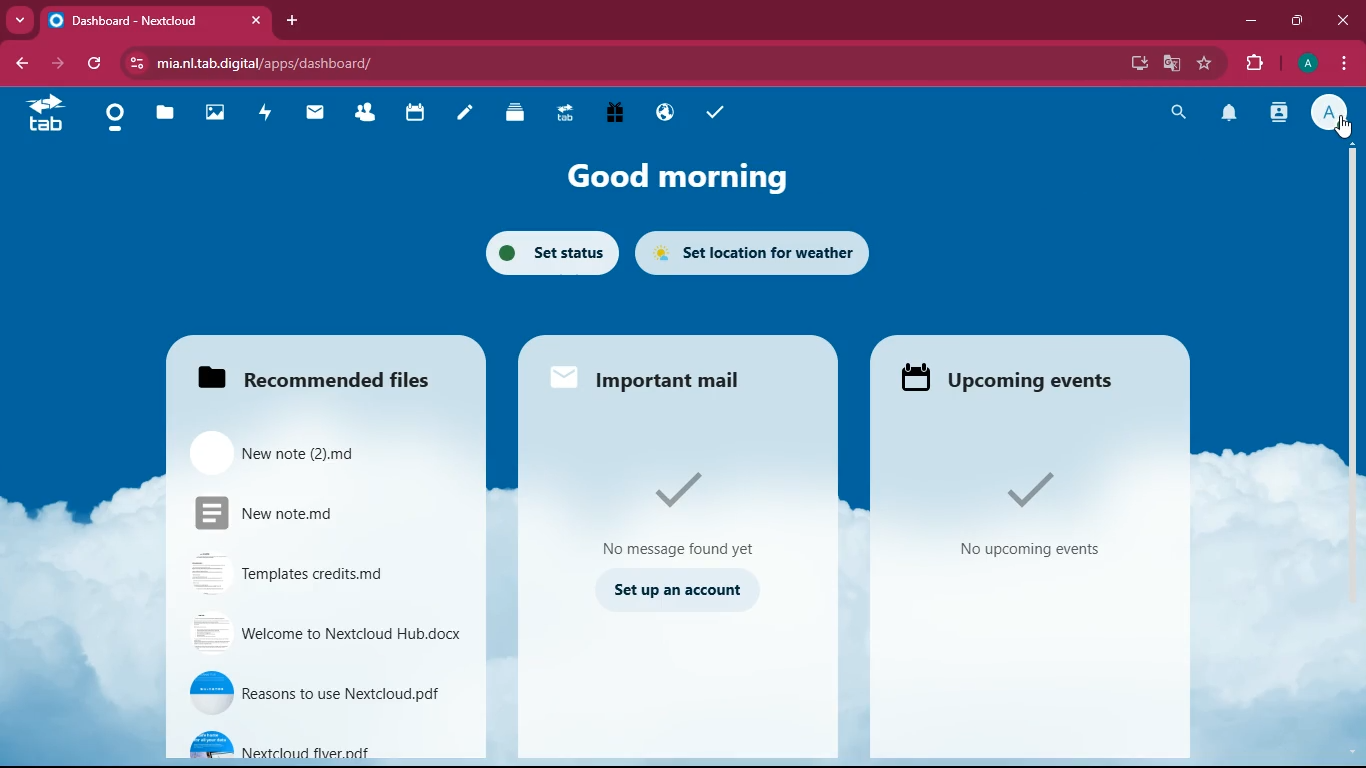 The image size is (1366, 768). I want to click on activity, so click(268, 115).